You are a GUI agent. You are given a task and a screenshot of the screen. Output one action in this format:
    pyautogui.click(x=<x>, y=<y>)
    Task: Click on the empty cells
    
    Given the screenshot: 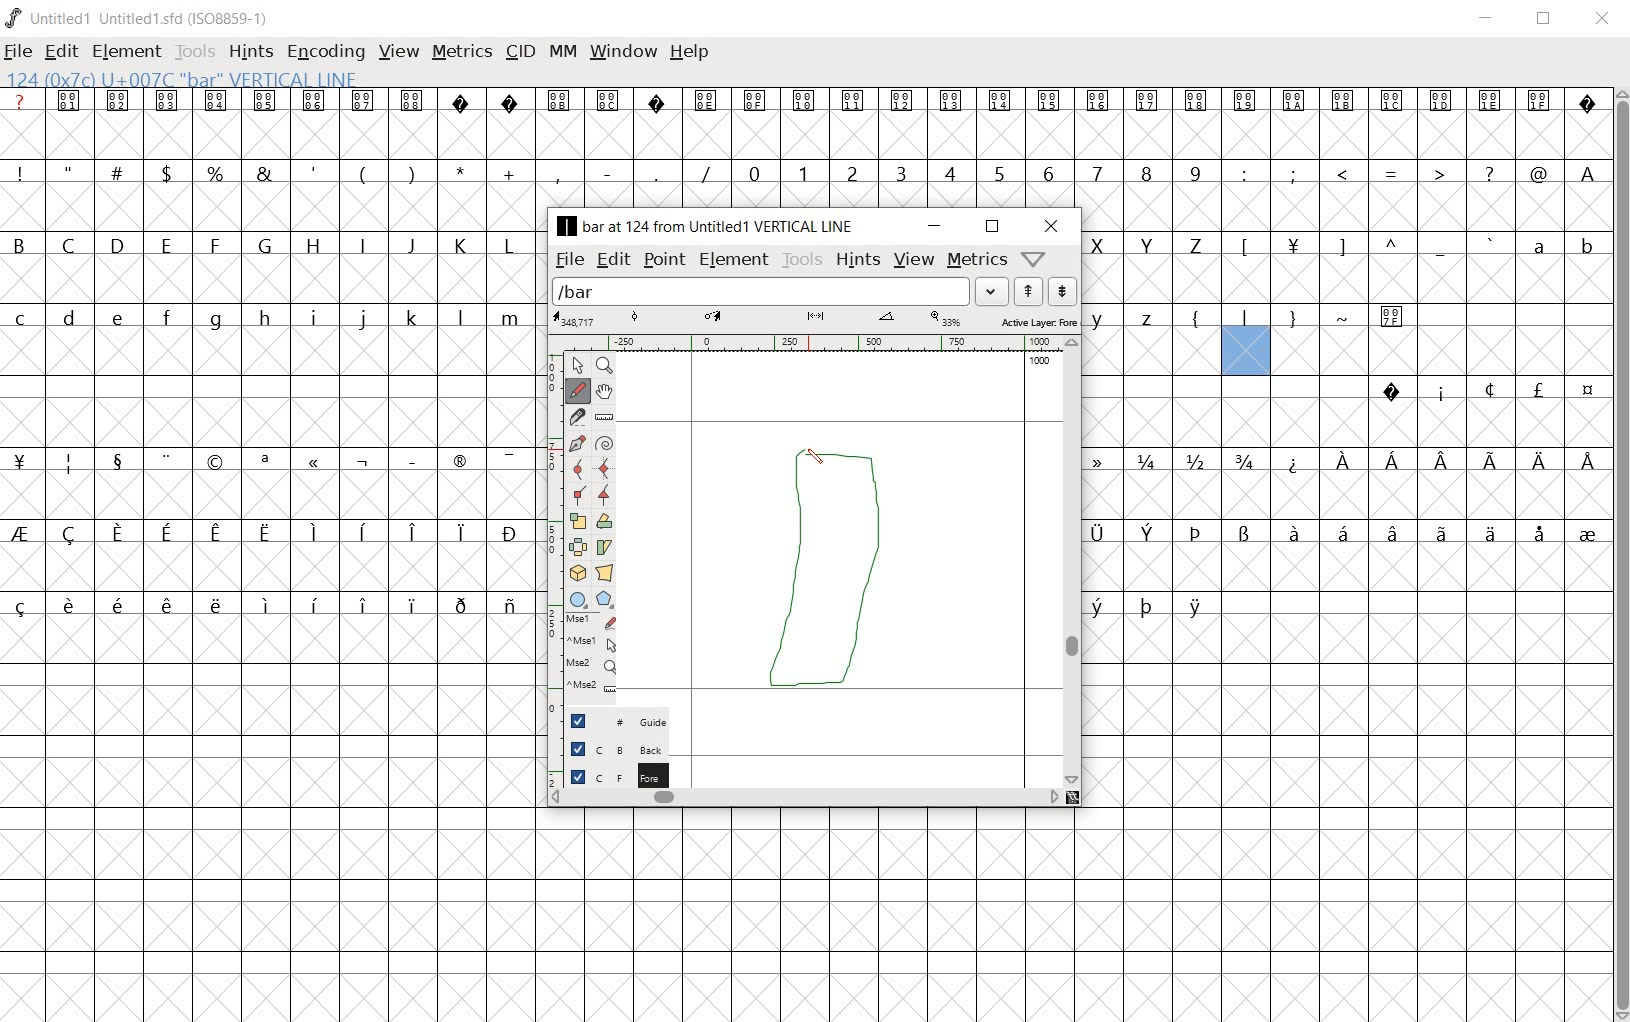 What is the action you would take?
    pyautogui.click(x=272, y=565)
    